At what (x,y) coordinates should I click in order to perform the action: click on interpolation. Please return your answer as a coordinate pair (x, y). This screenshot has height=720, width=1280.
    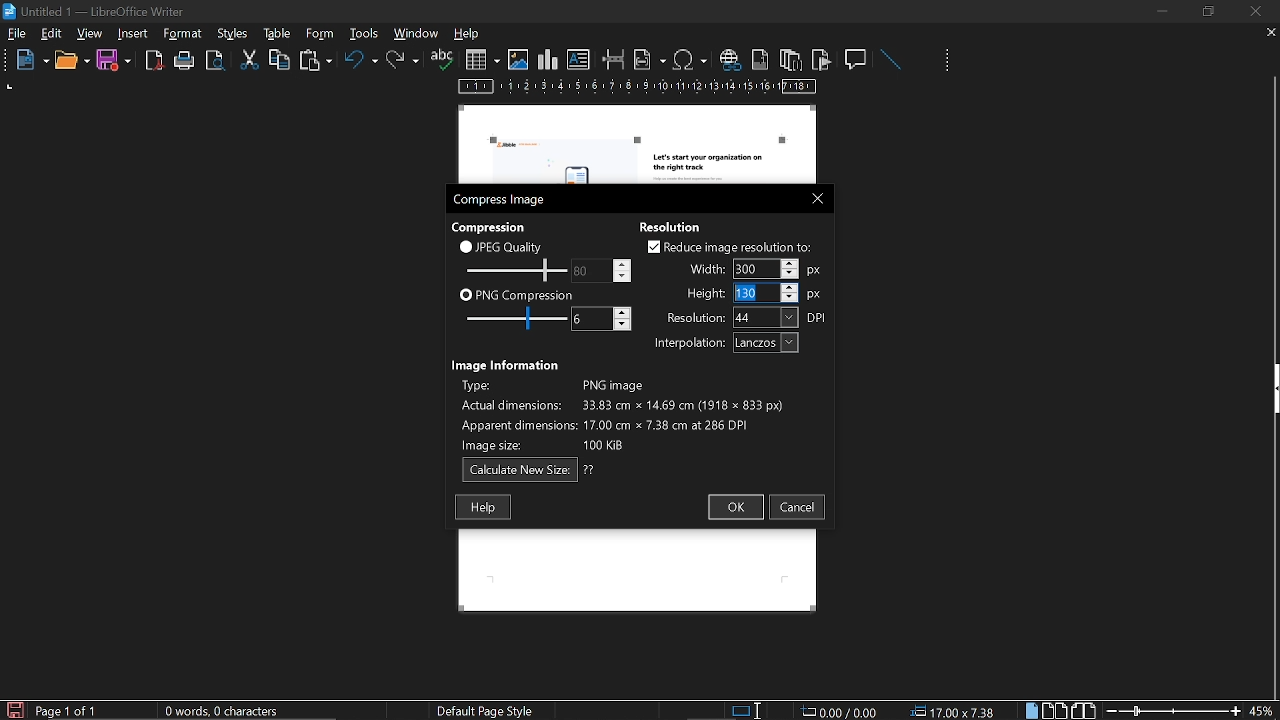
    Looking at the image, I should click on (722, 343).